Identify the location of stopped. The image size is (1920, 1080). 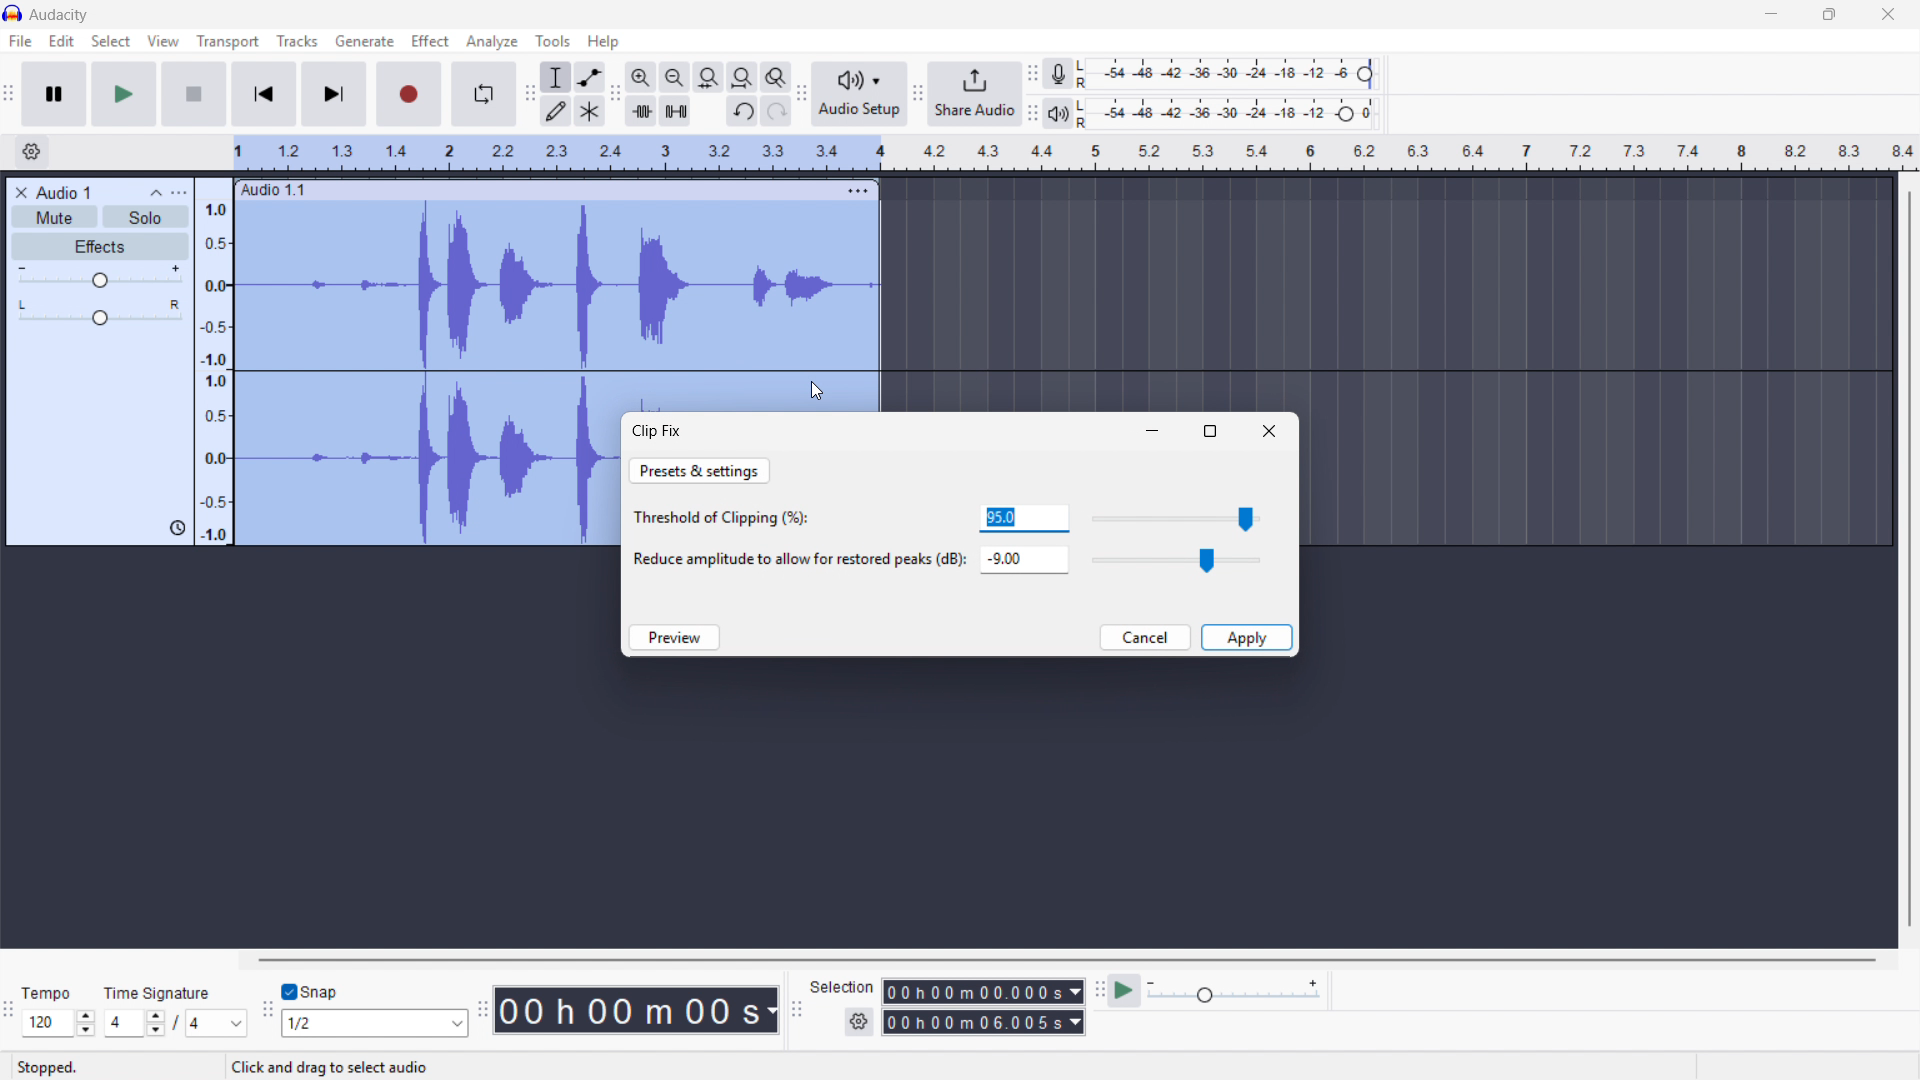
(52, 1066).